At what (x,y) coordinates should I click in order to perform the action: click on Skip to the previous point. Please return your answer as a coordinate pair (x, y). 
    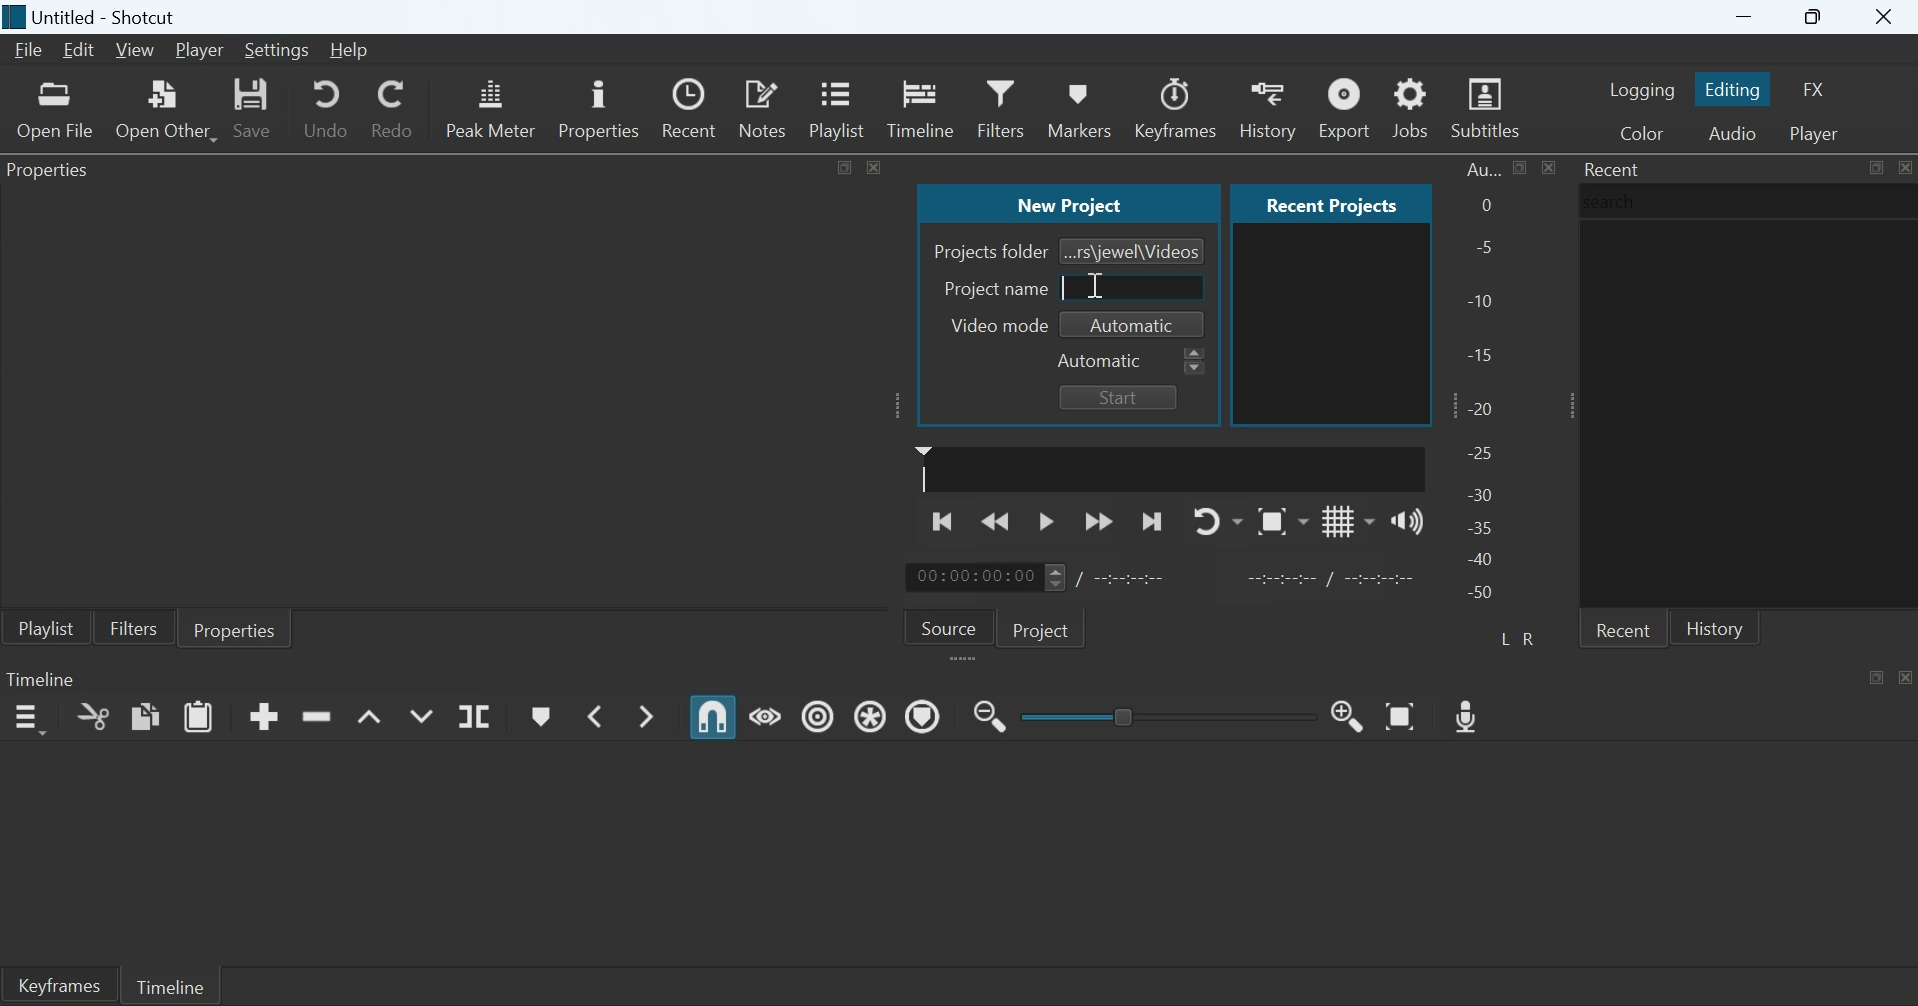
    Looking at the image, I should click on (945, 519).